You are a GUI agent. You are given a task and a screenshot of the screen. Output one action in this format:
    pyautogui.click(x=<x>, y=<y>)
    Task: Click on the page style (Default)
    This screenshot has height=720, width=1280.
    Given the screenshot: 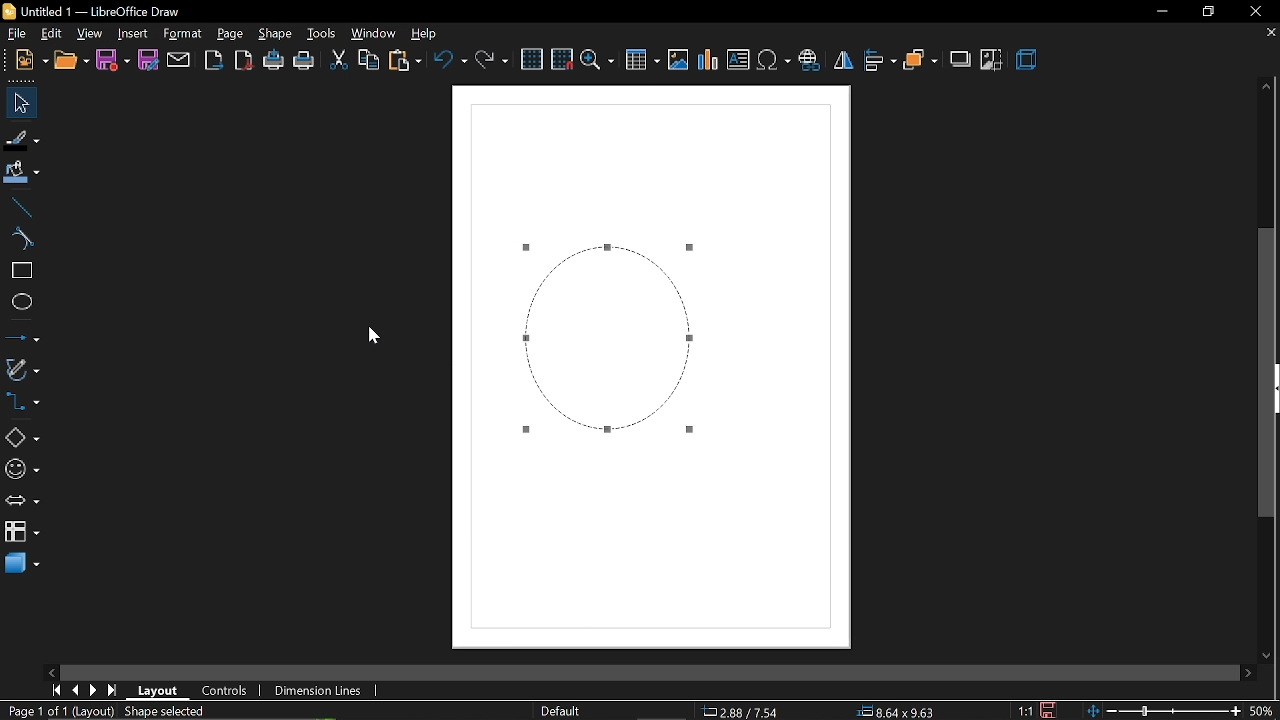 What is the action you would take?
    pyautogui.click(x=565, y=710)
    